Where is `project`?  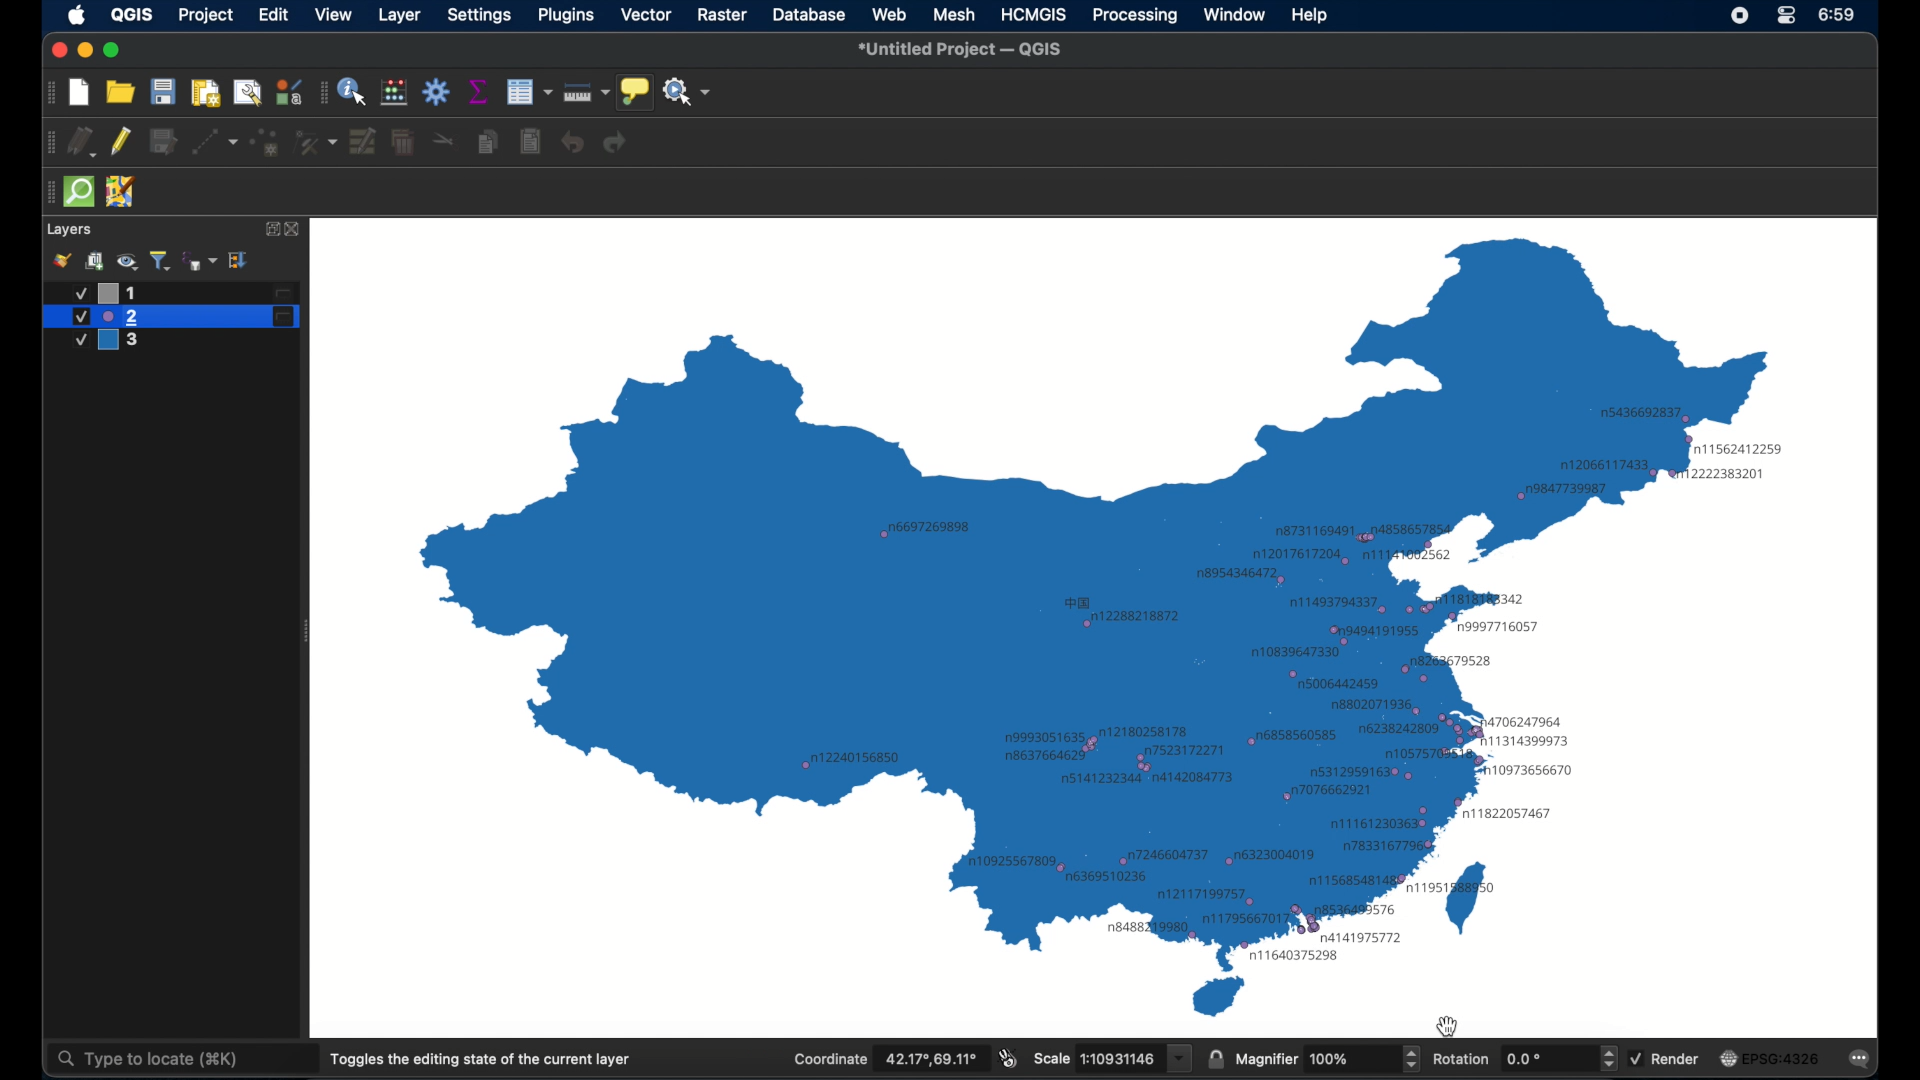
project is located at coordinates (204, 15).